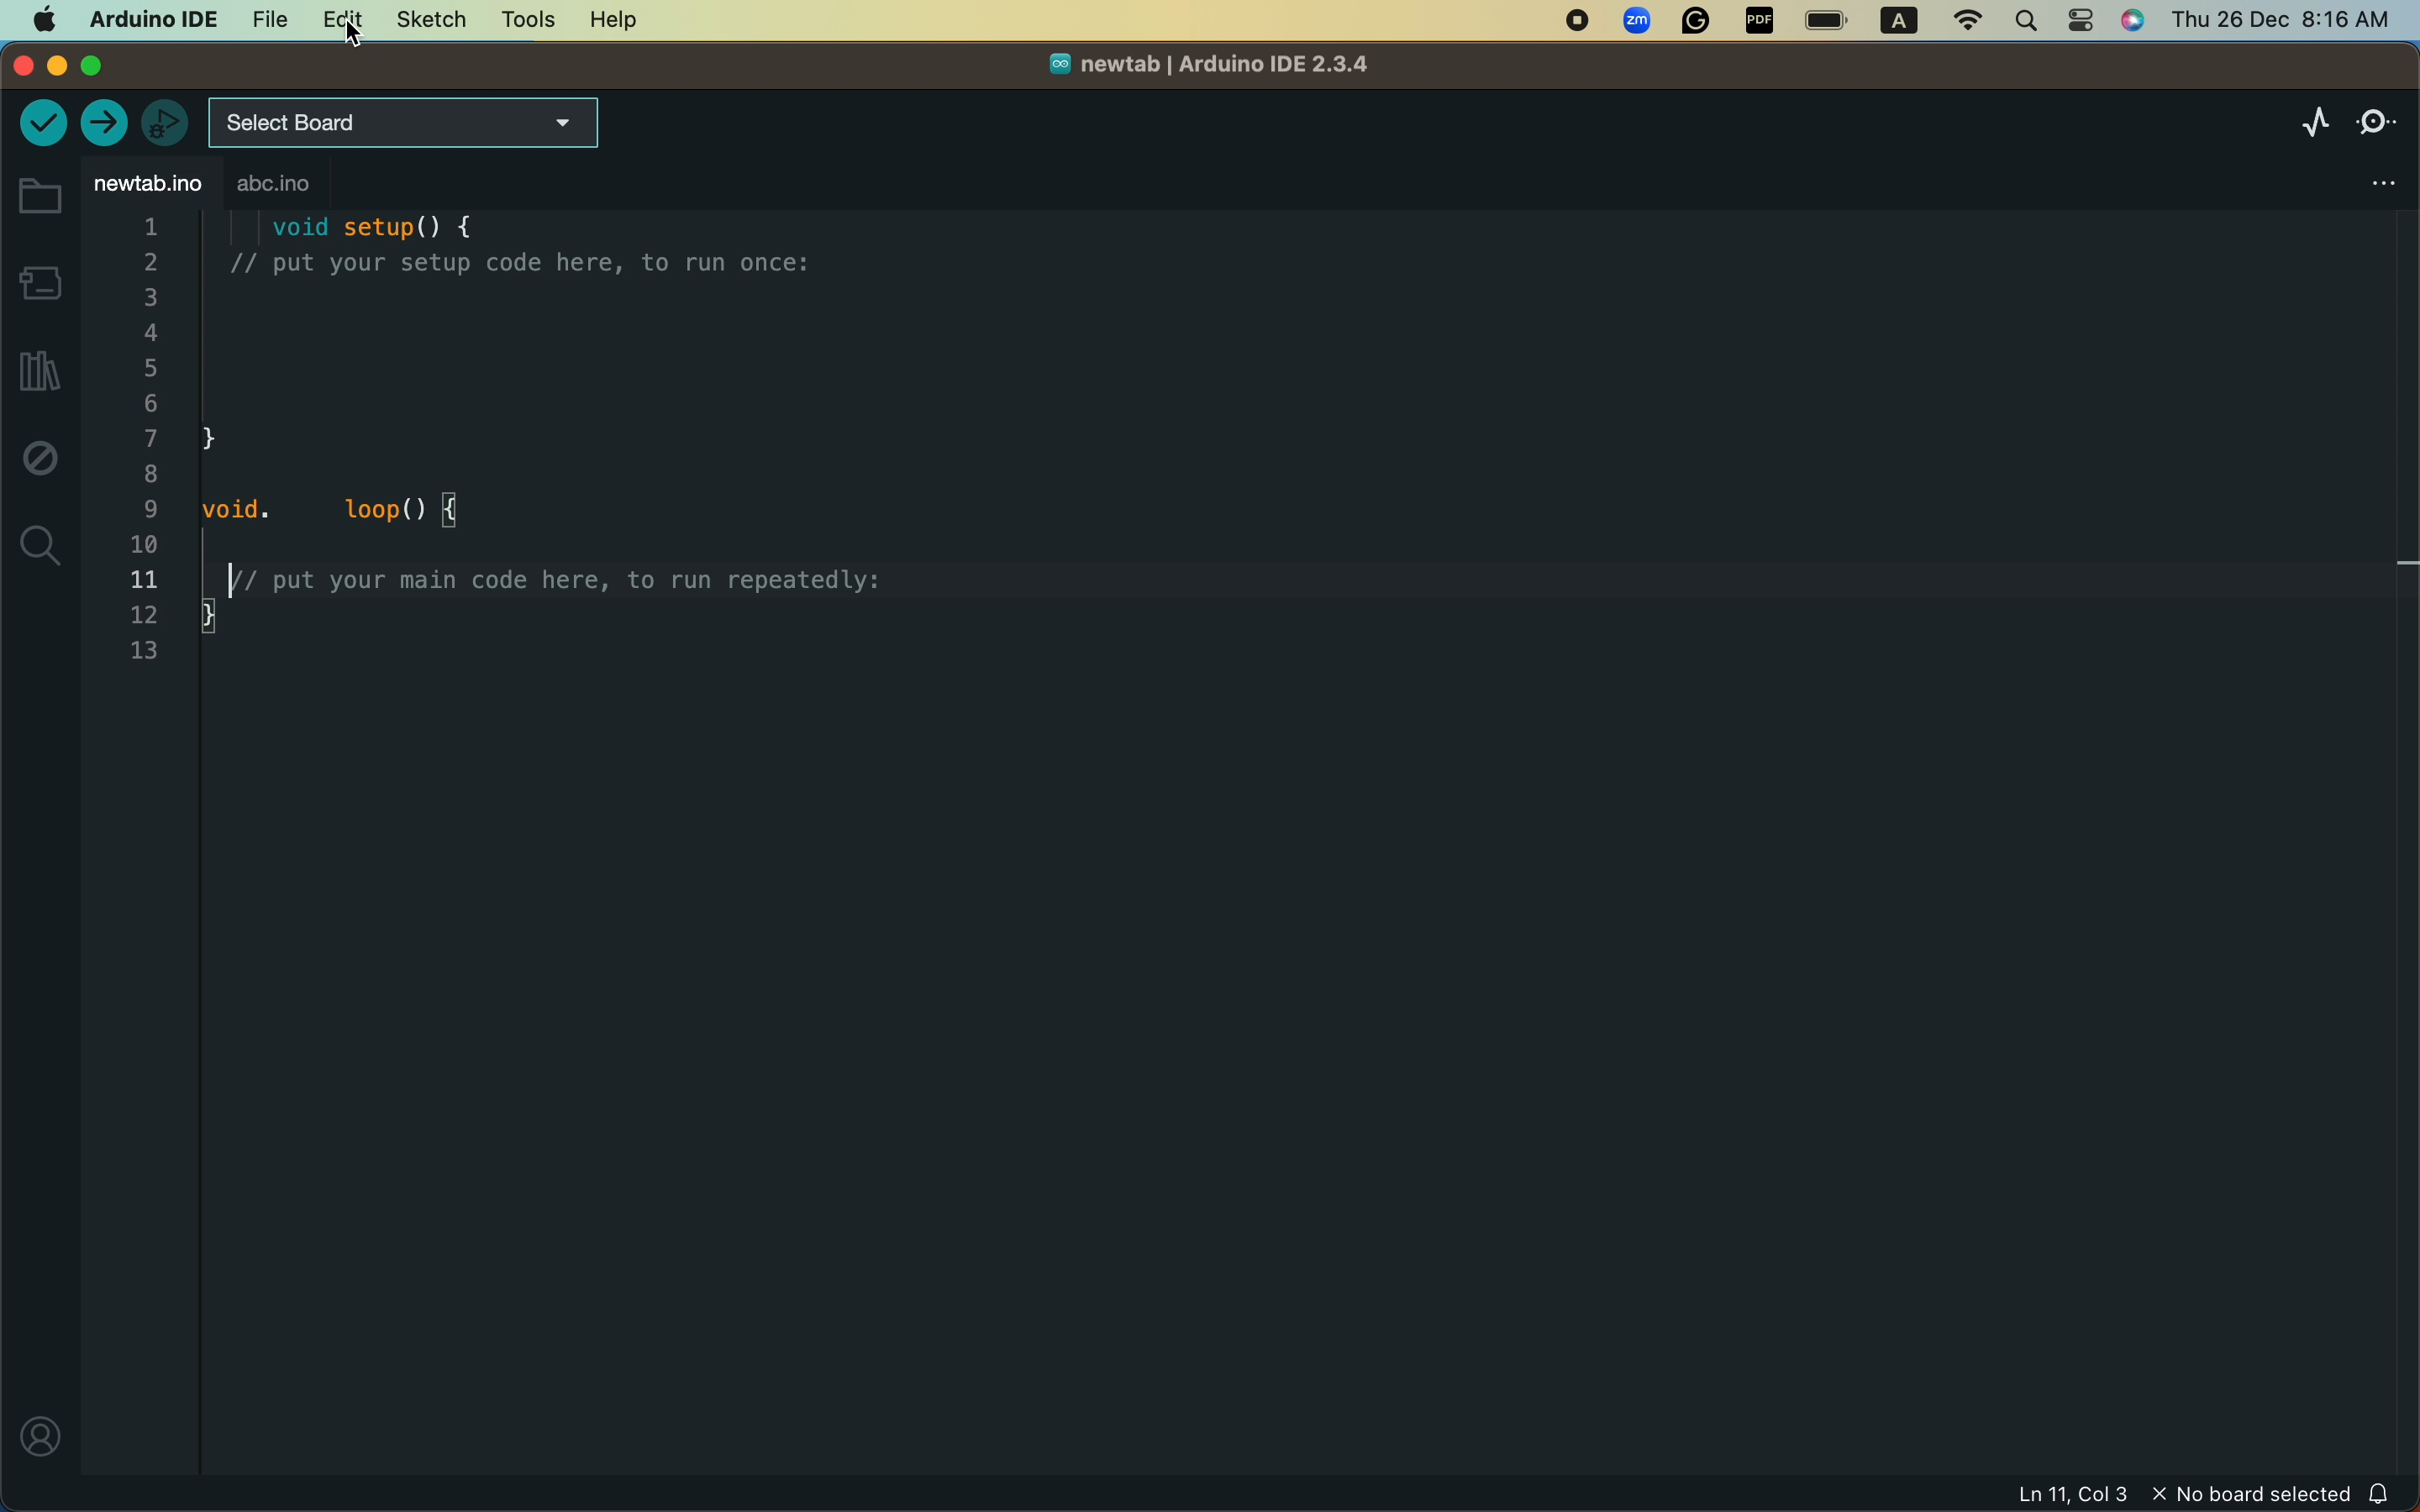 The width and height of the screenshot is (2420, 1512). What do you see at coordinates (424, 21) in the screenshot?
I see `sketch` at bounding box center [424, 21].